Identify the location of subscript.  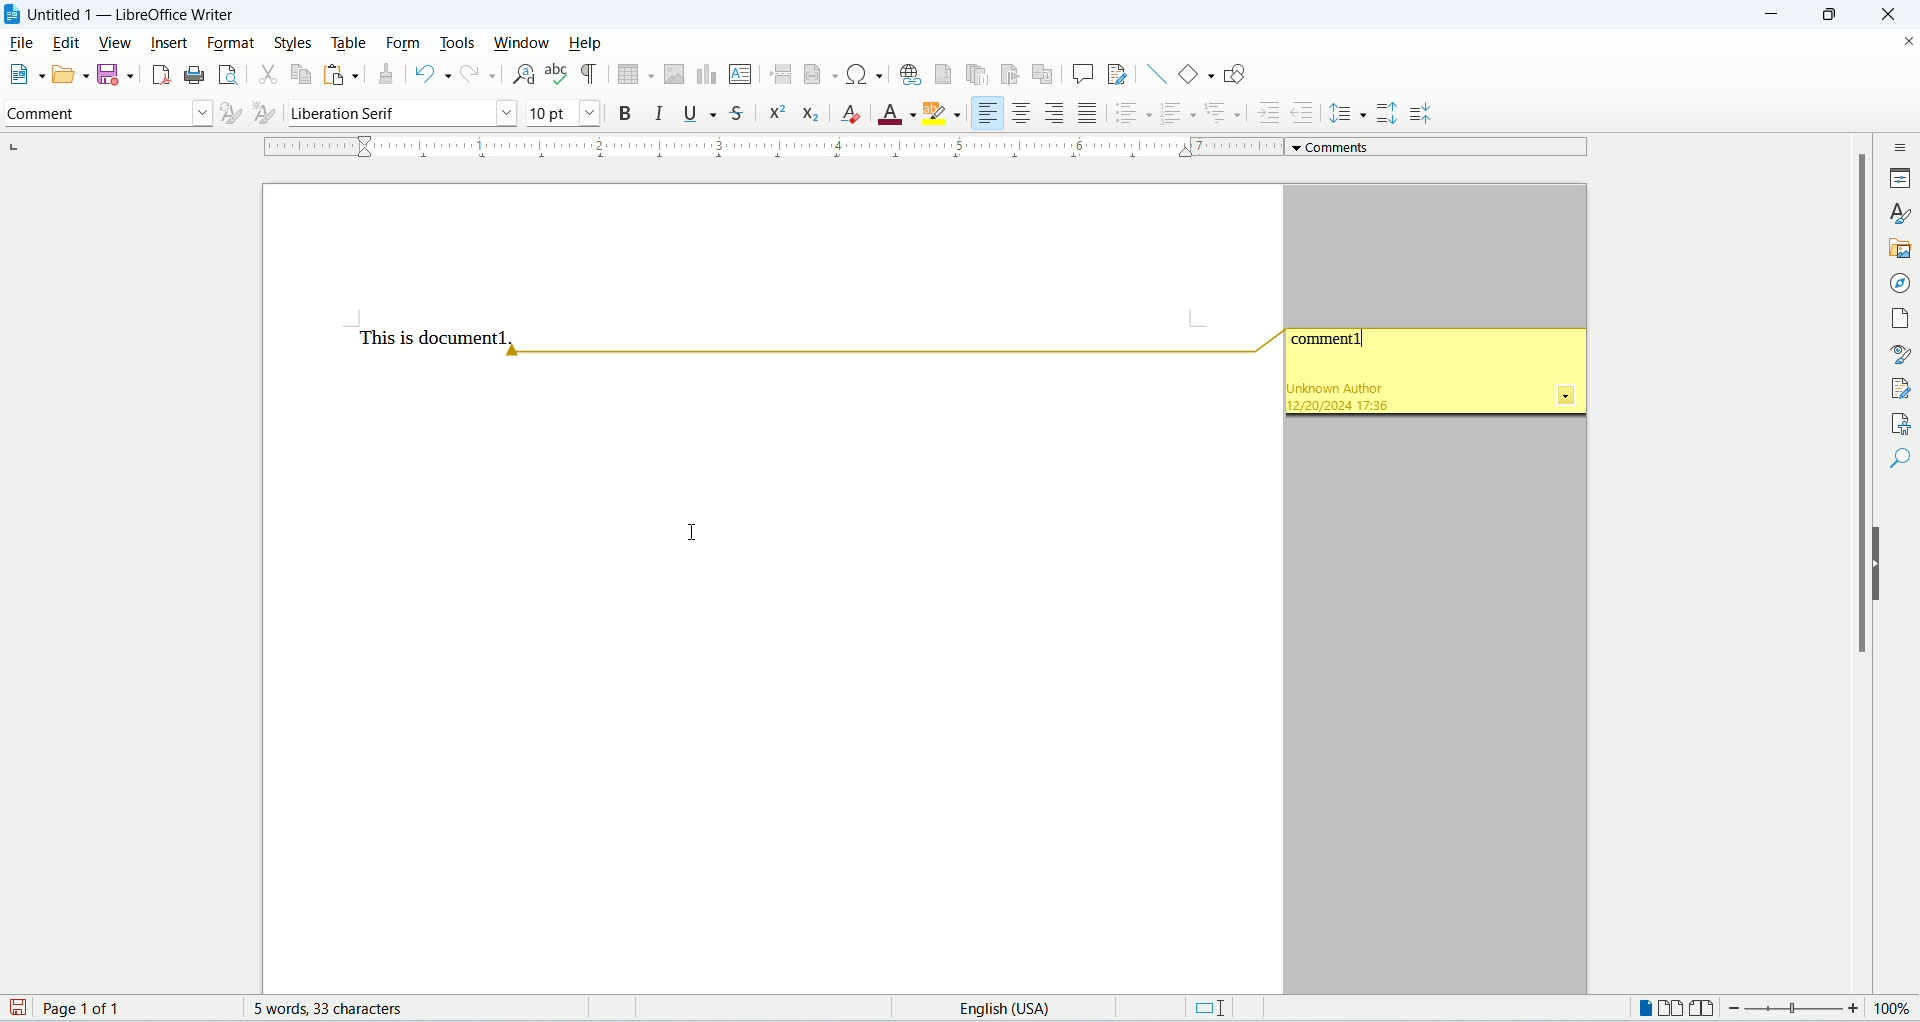
(811, 117).